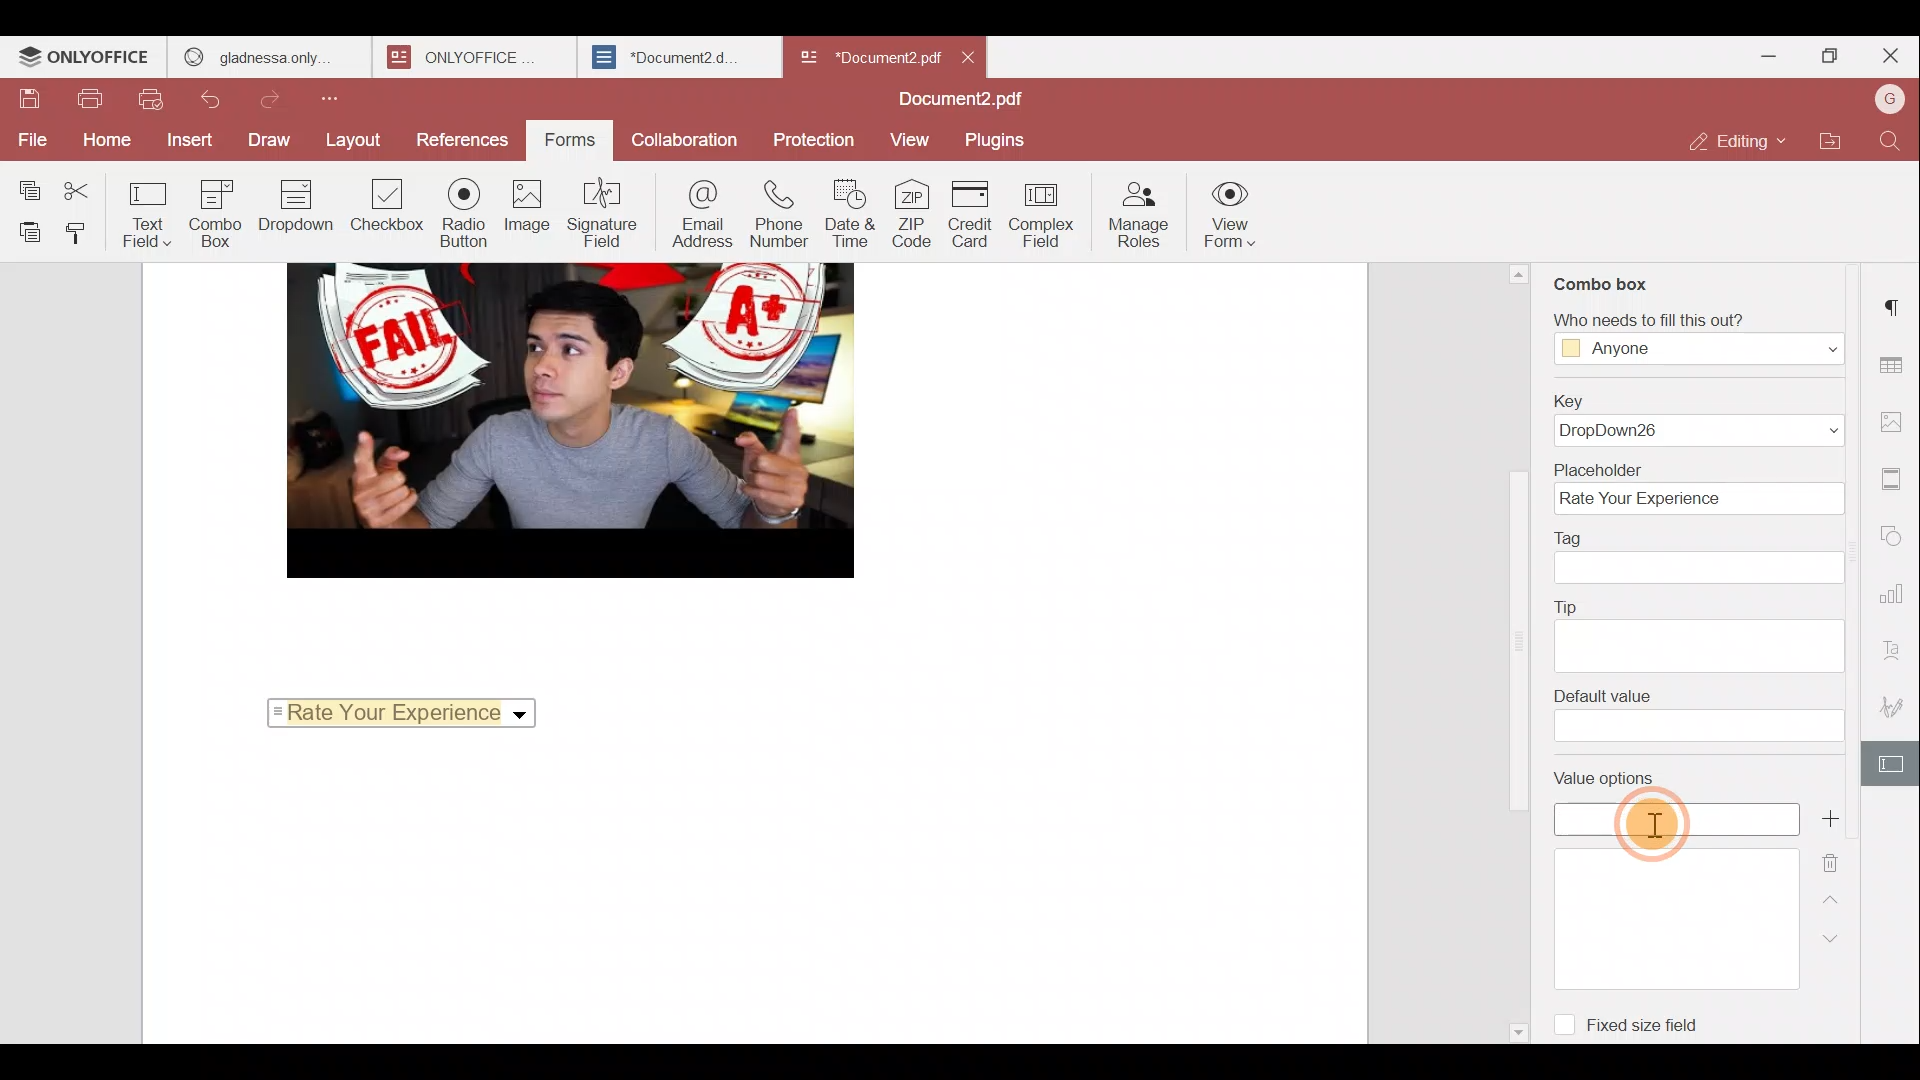  I want to click on Collaboration, so click(683, 139).